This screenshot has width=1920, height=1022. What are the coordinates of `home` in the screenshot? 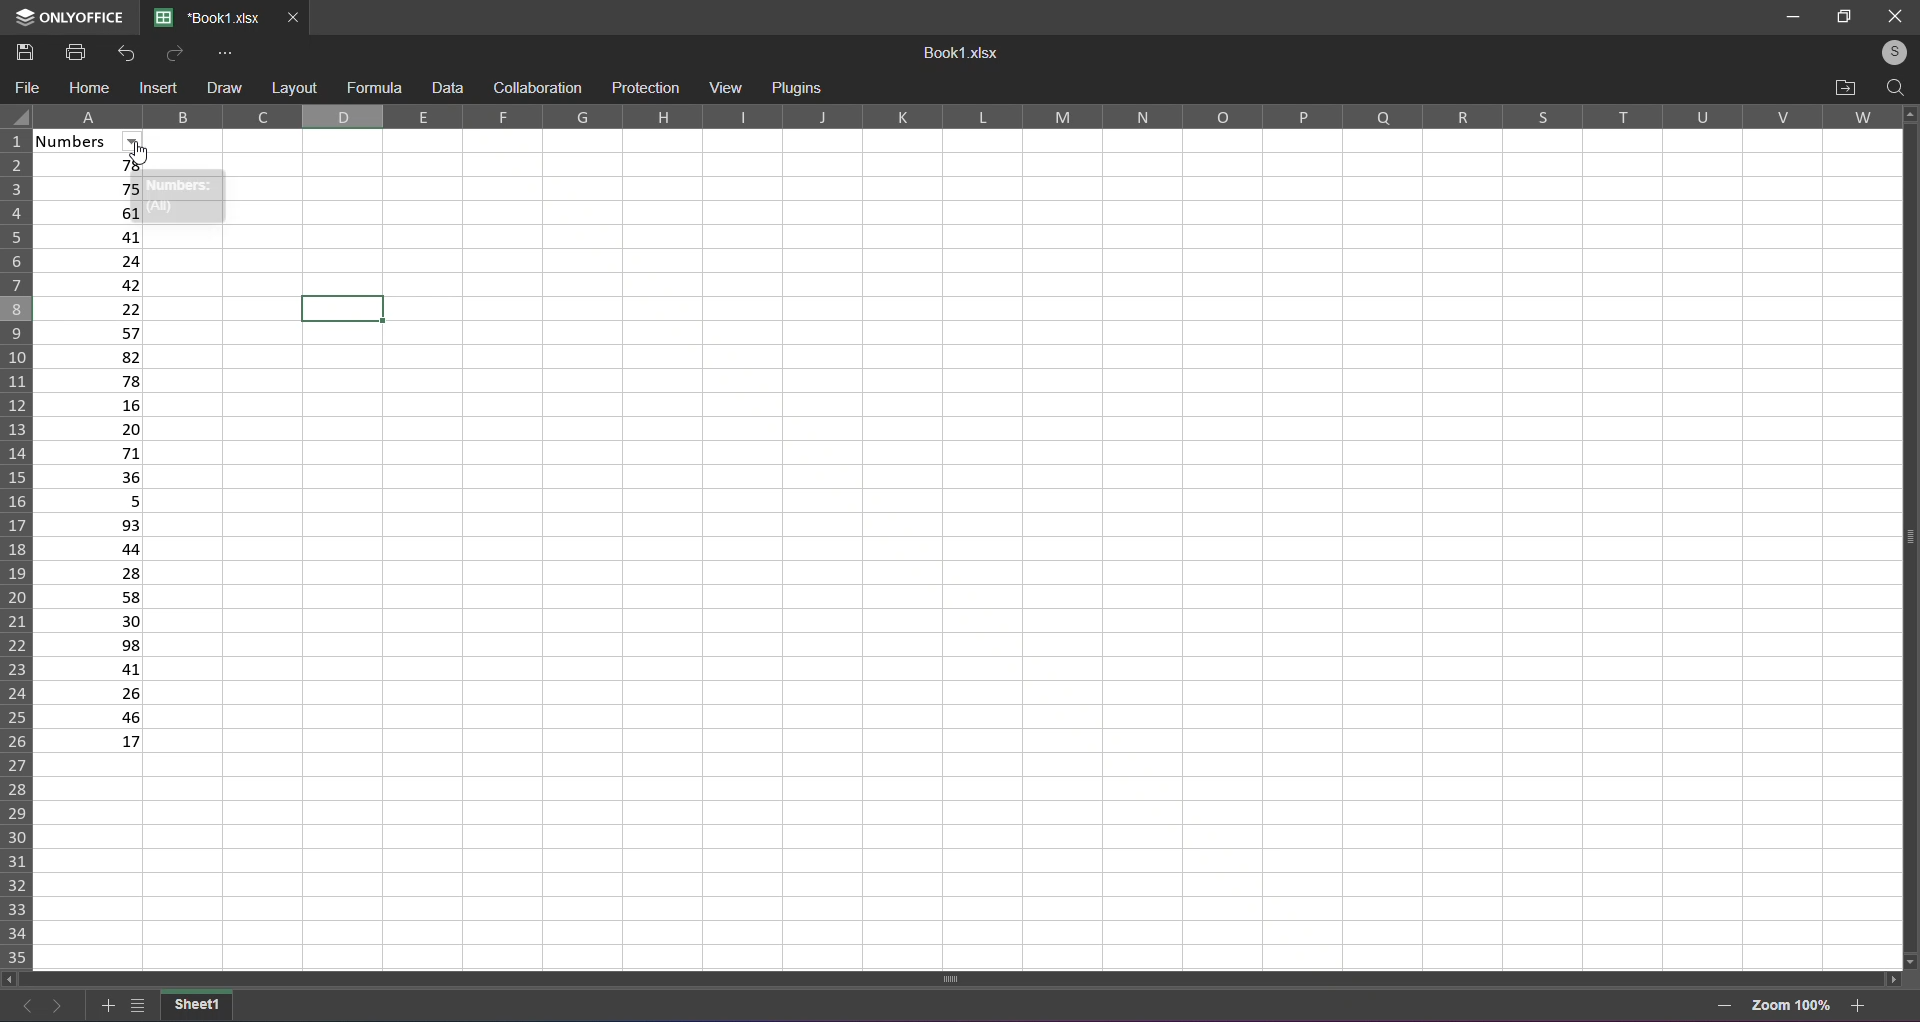 It's located at (90, 87).